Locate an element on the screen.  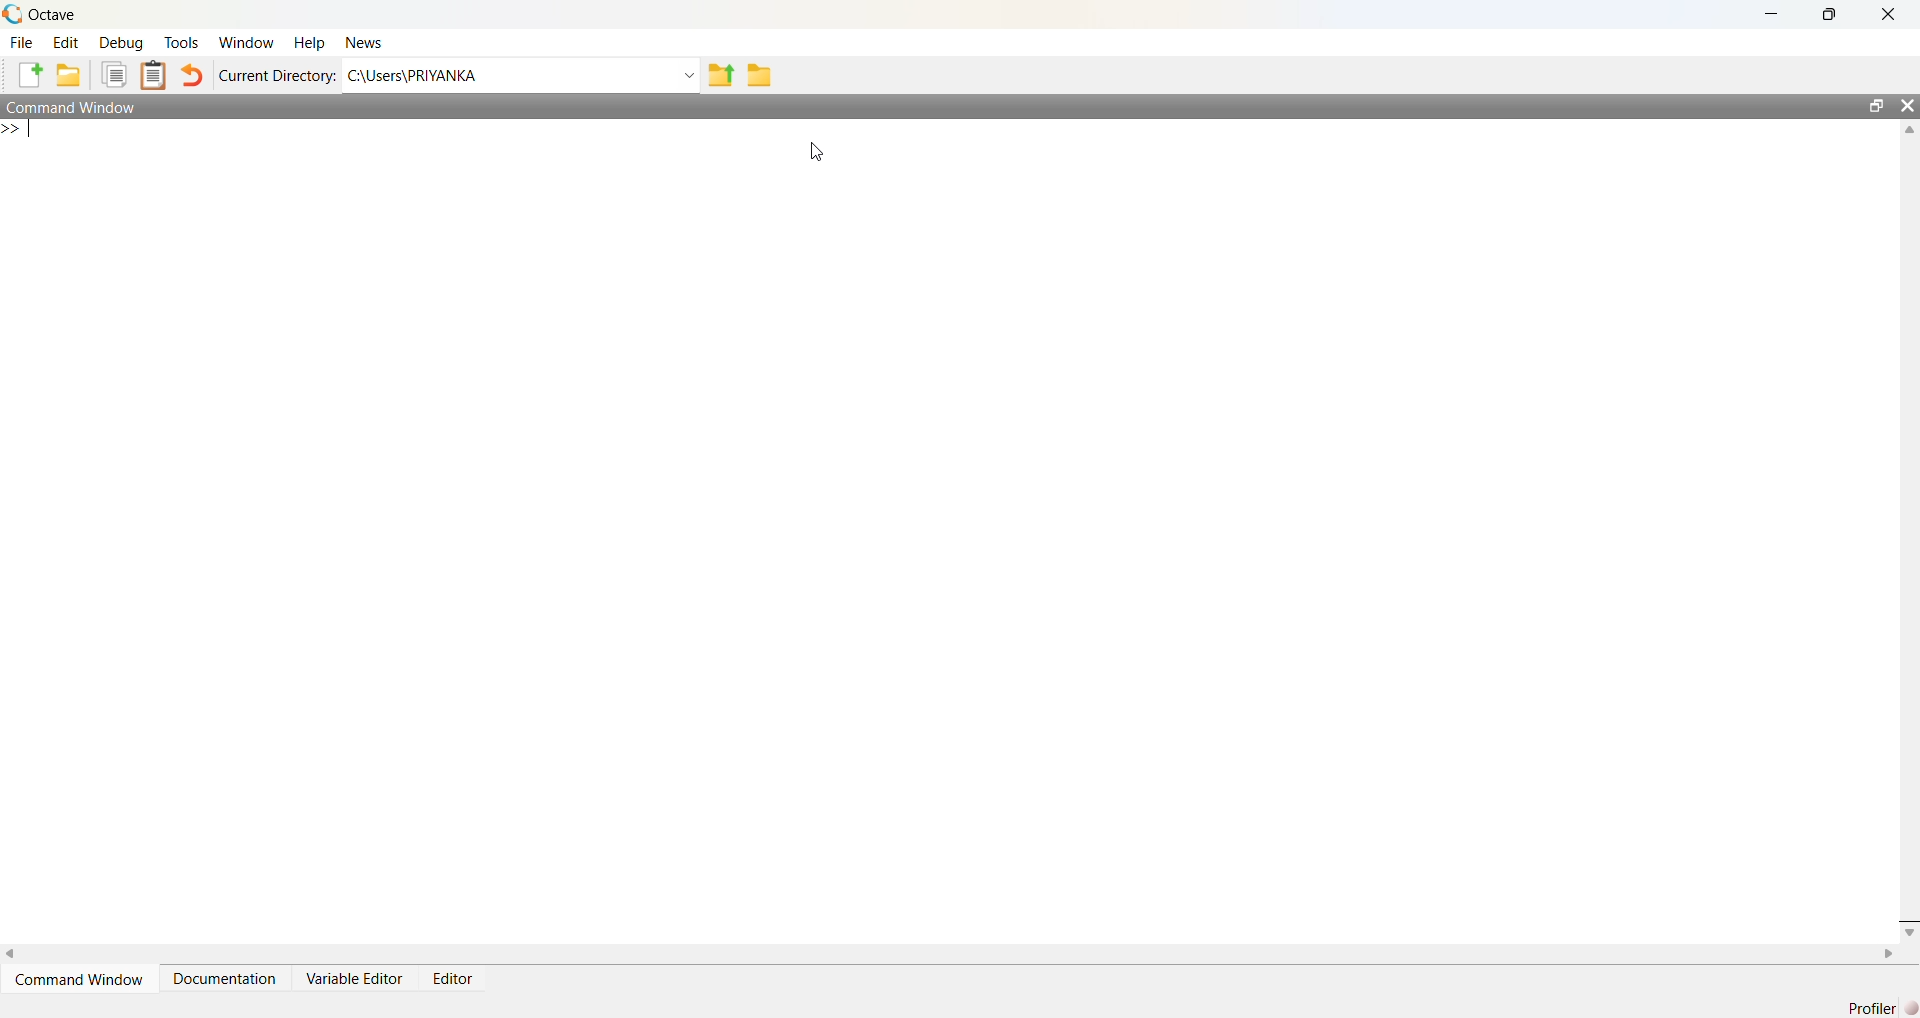
restore is located at coordinates (1829, 15).